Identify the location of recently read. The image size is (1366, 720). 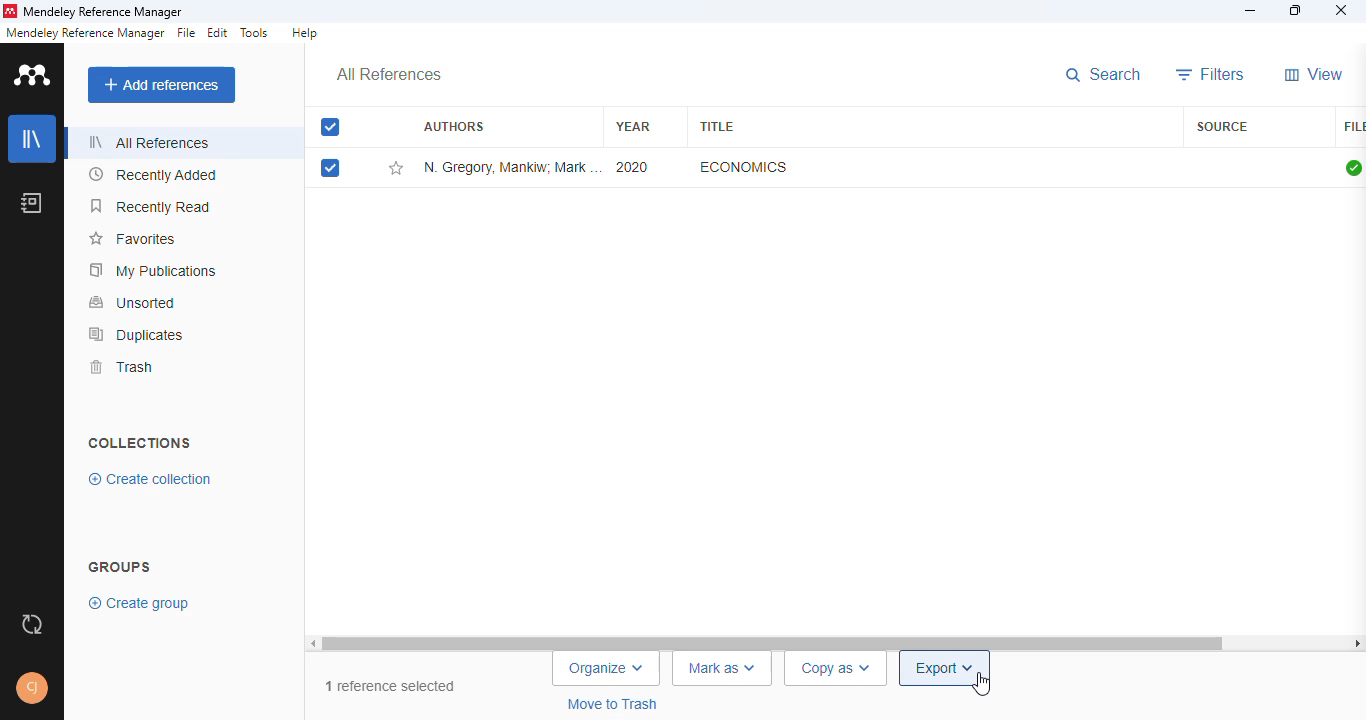
(151, 207).